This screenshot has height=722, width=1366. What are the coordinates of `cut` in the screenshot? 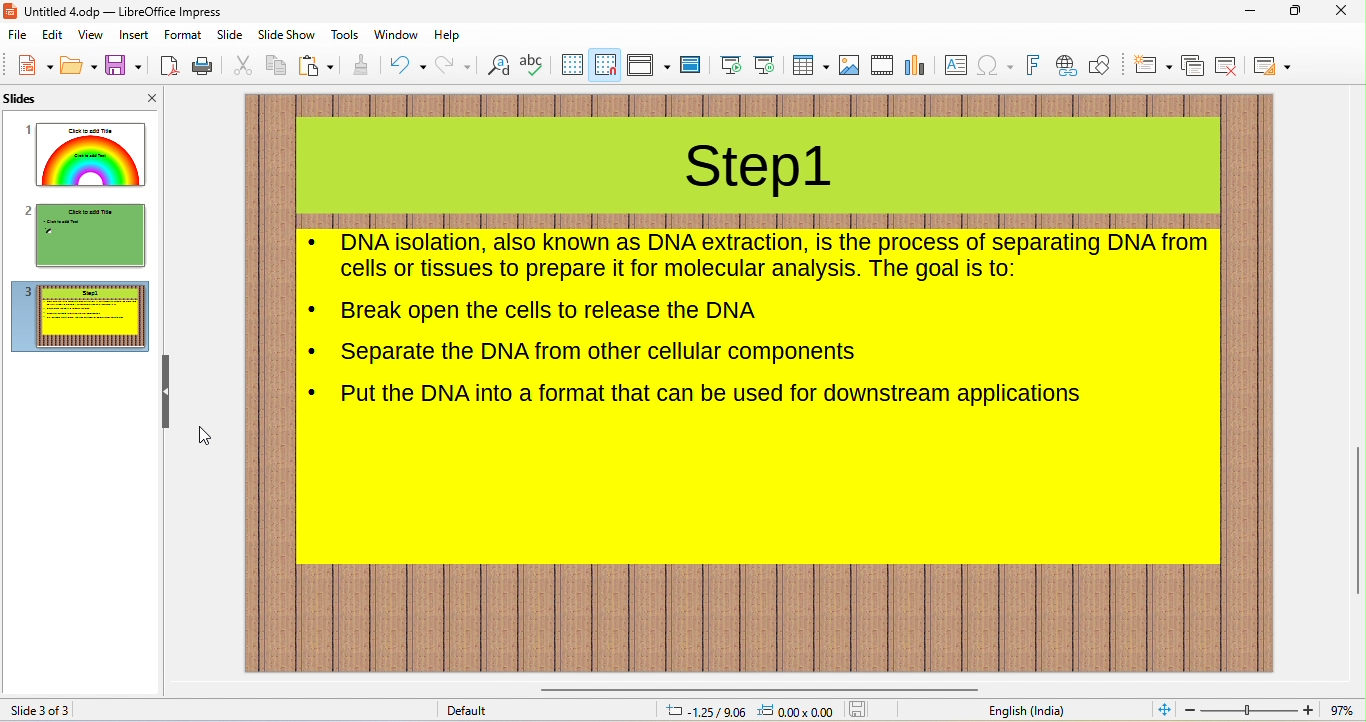 It's located at (240, 65).